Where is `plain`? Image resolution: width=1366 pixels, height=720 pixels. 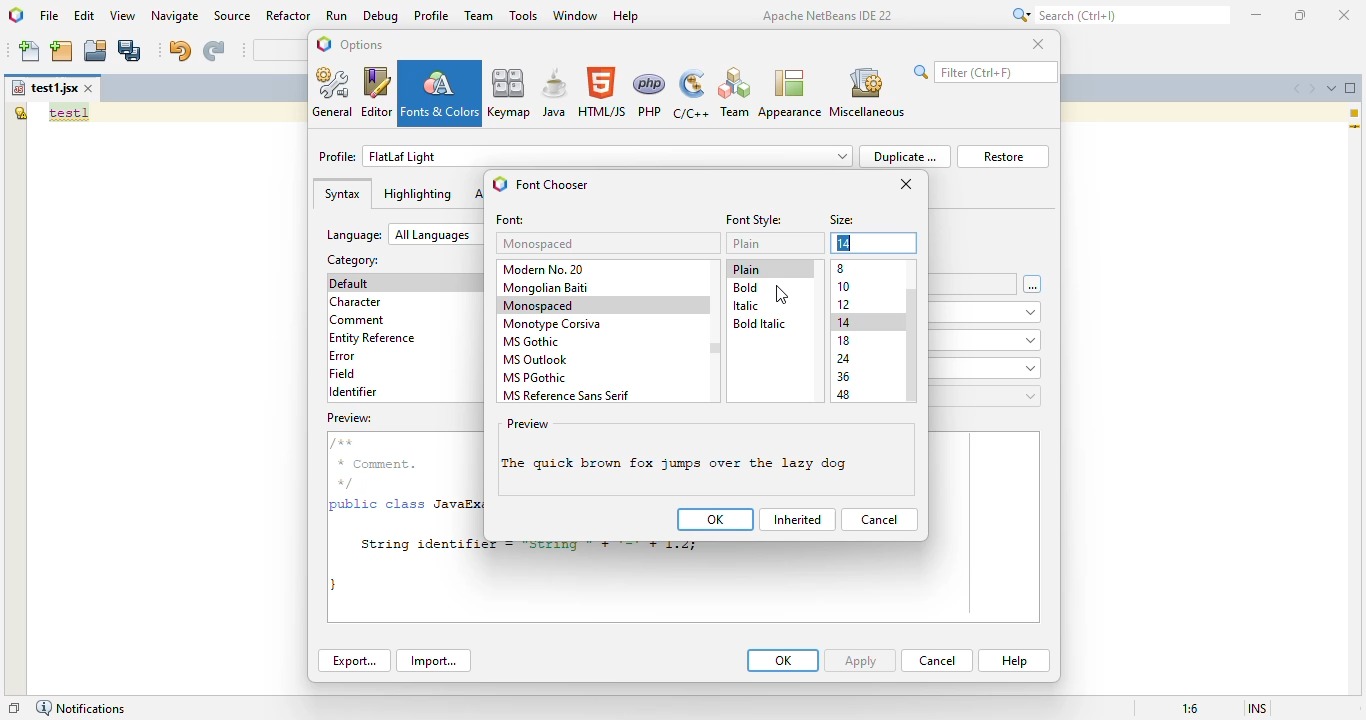 plain is located at coordinates (746, 243).